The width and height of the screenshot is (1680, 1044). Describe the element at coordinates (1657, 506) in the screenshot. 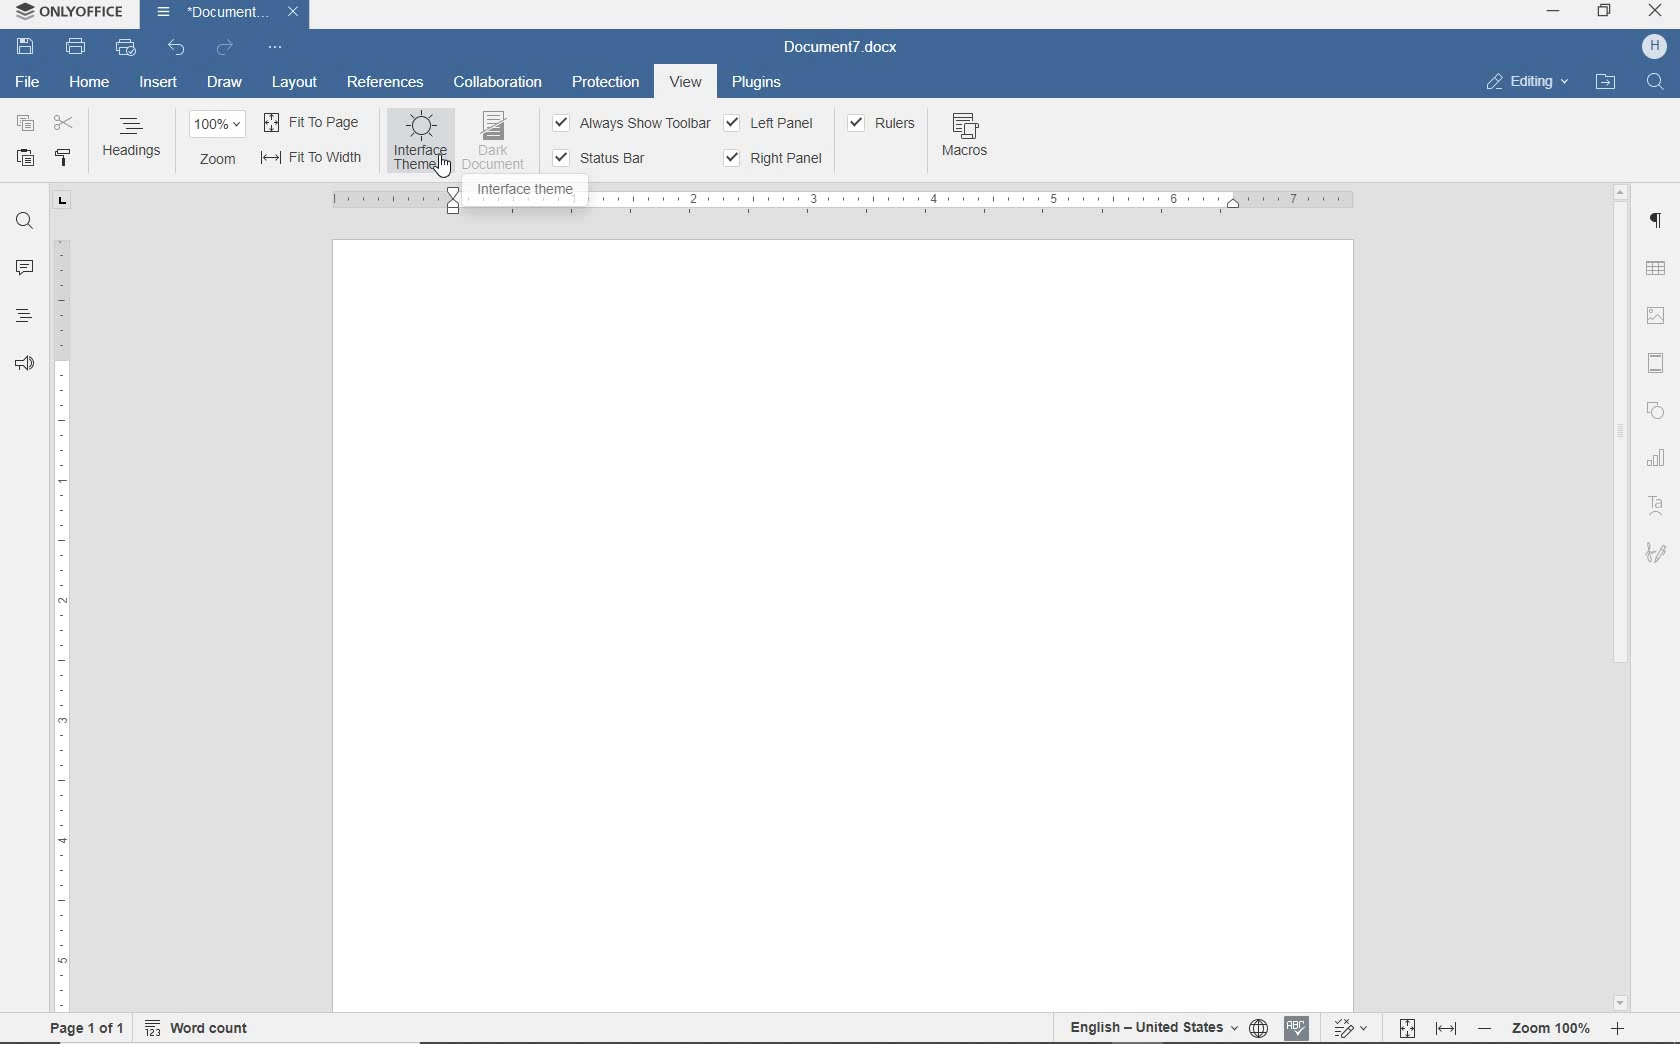

I see `TEXT ART` at that location.